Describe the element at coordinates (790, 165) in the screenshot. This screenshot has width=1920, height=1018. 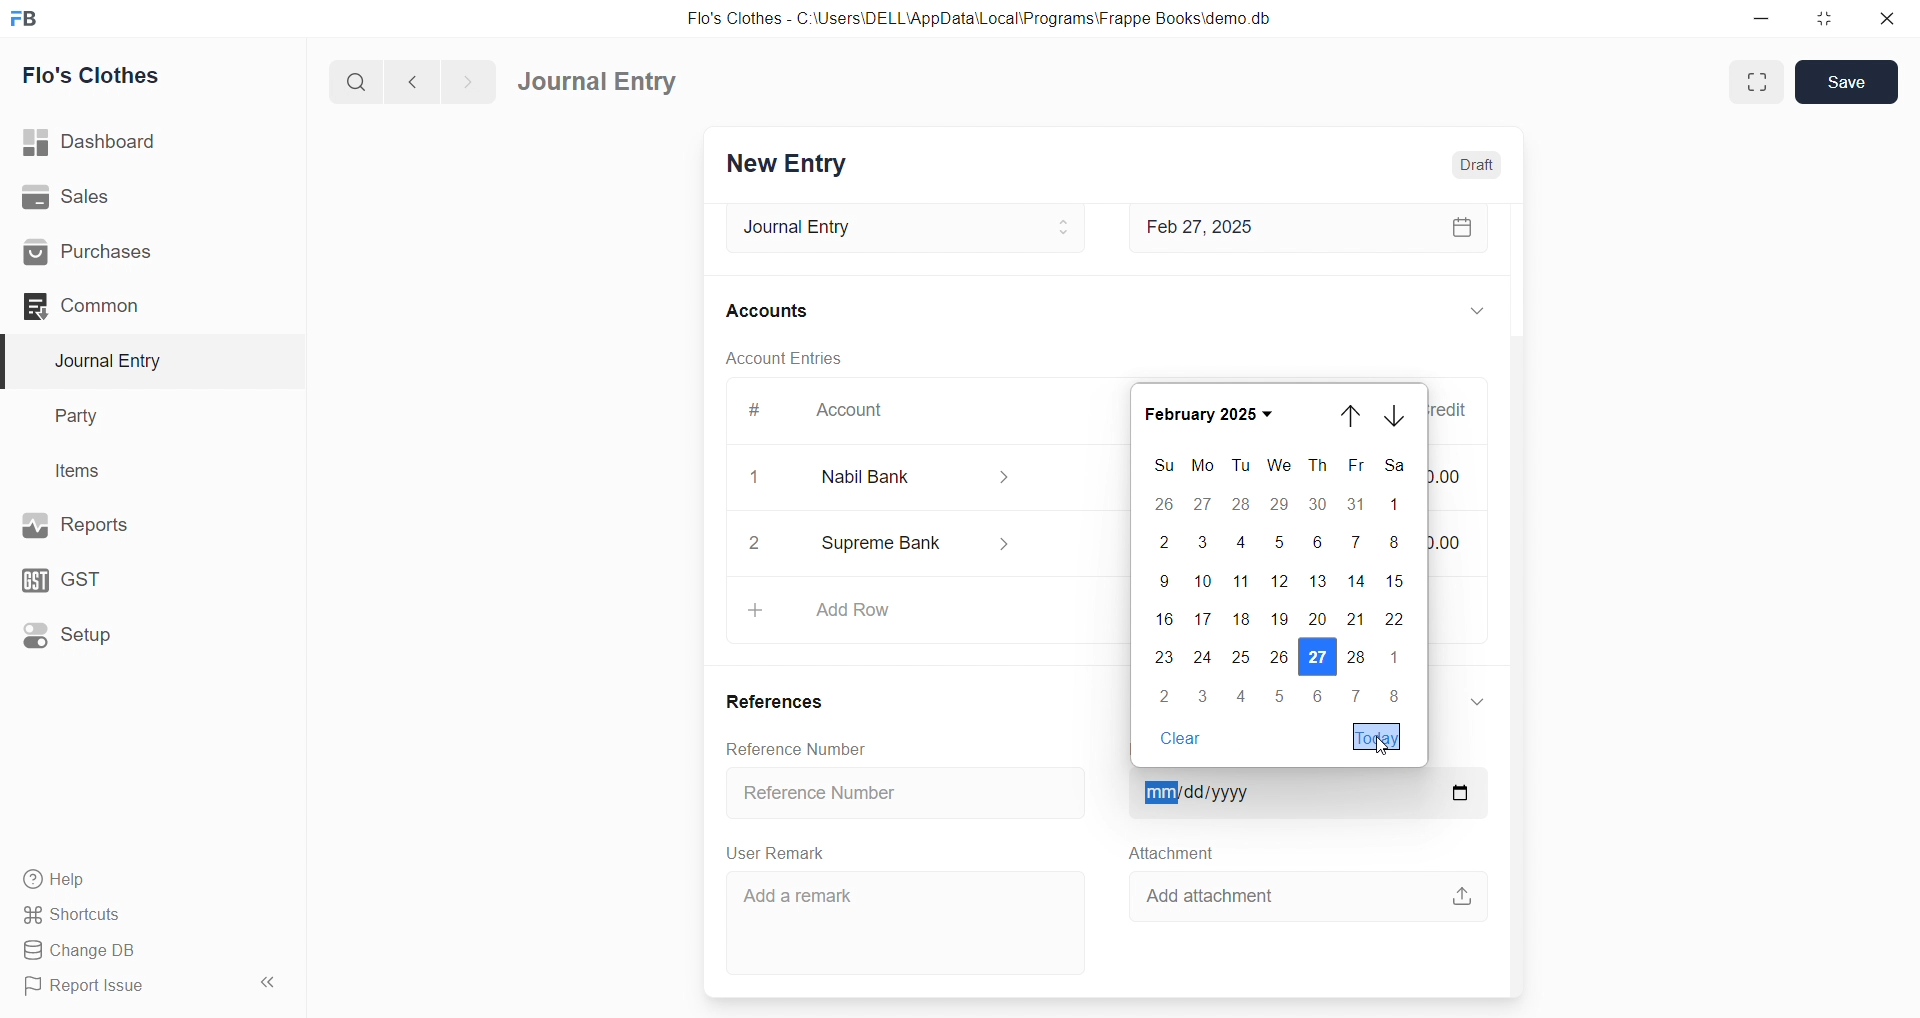
I see `New Entry` at that location.